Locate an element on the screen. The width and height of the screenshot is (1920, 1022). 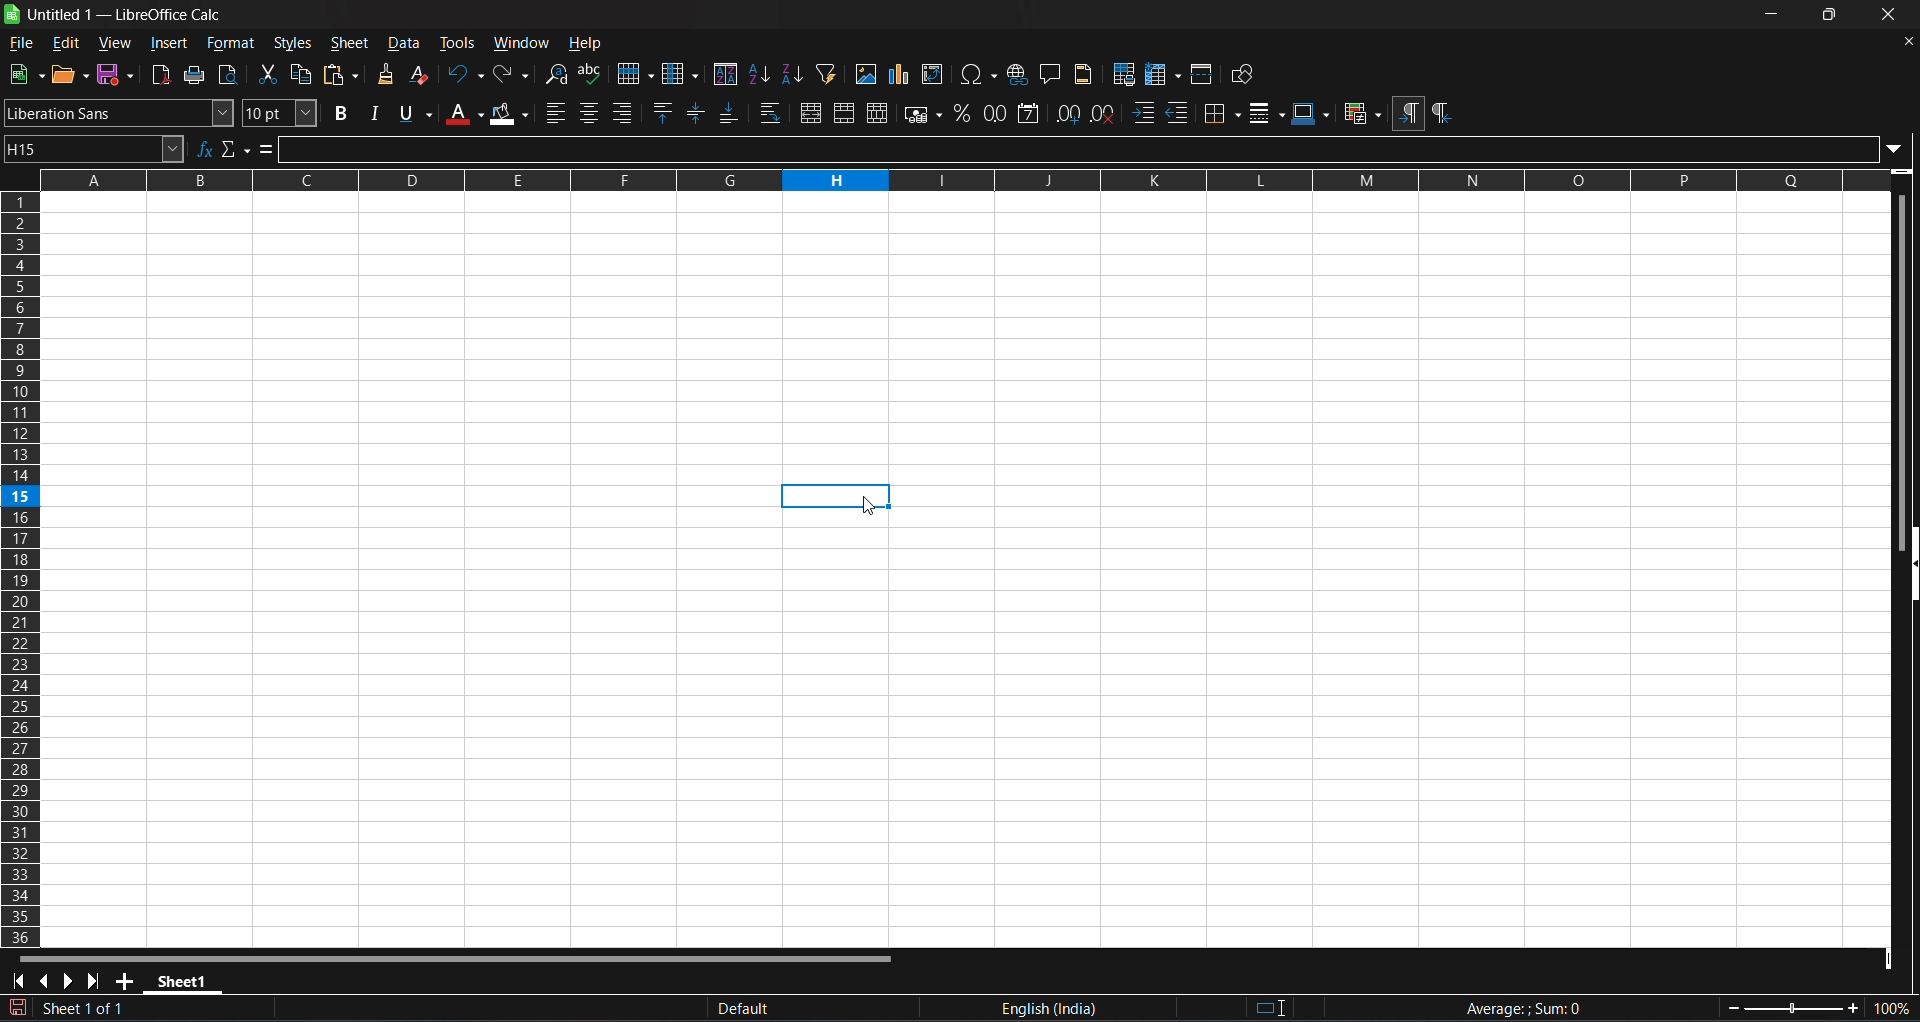
find and replace is located at coordinates (557, 75).